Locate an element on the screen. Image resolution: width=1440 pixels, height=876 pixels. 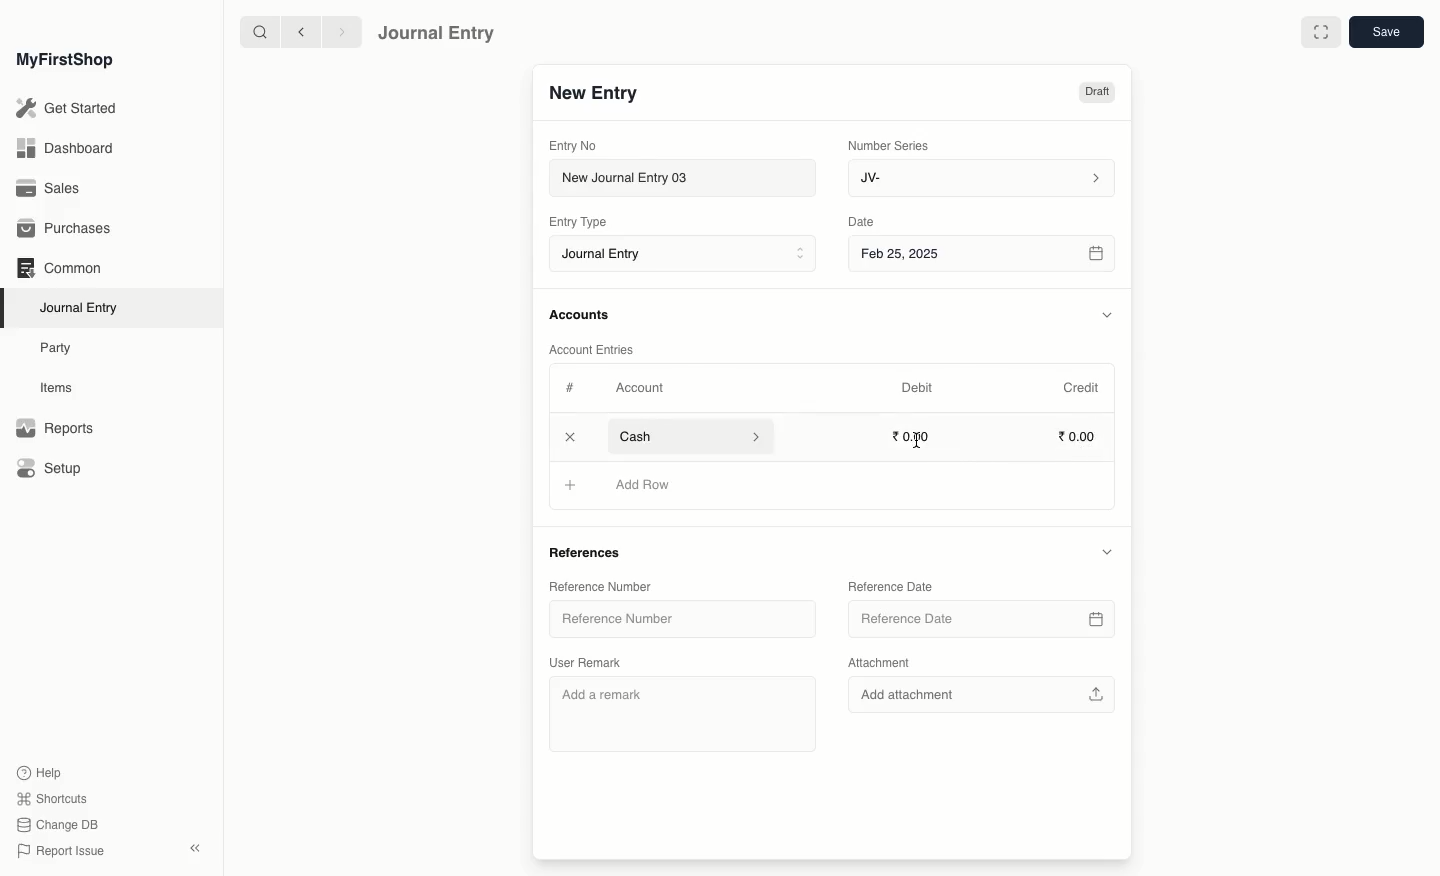
Party is located at coordinates (57, 347).